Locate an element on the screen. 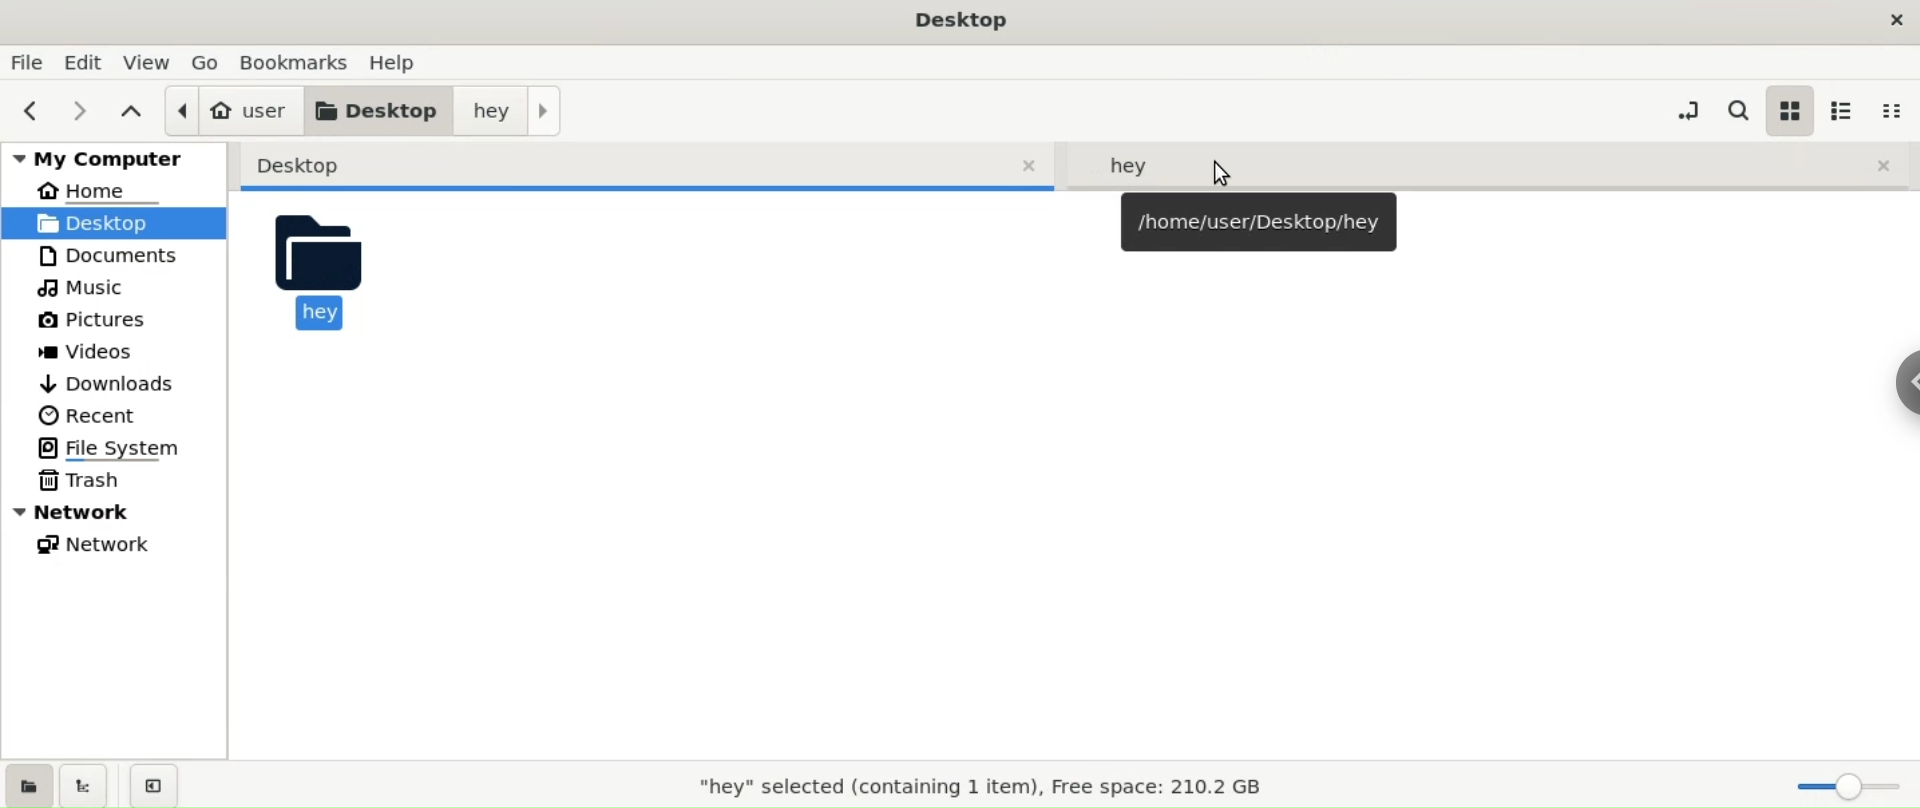 Image resolution: width=1920 pixels, height=808 pixels. view is located at coordinates (145, 60).